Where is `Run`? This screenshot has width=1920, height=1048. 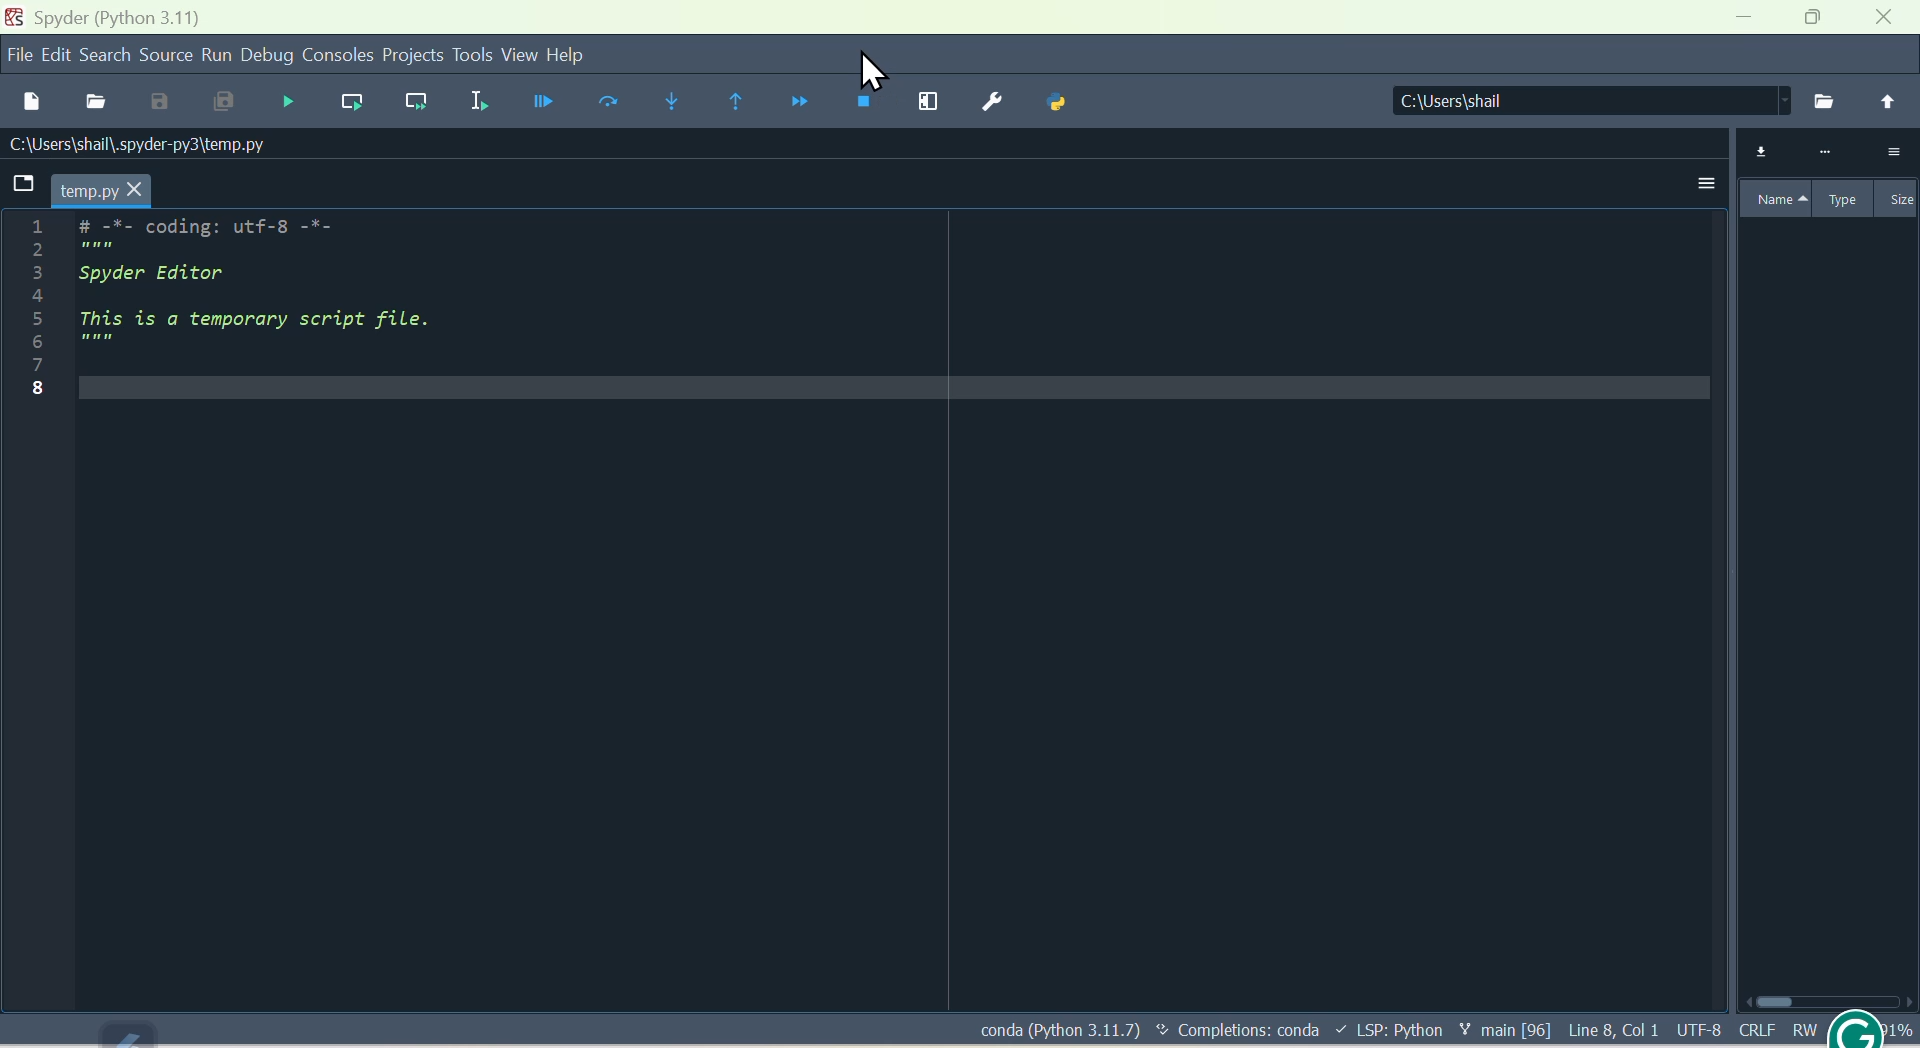
Run is located at coordinates (215, 54).